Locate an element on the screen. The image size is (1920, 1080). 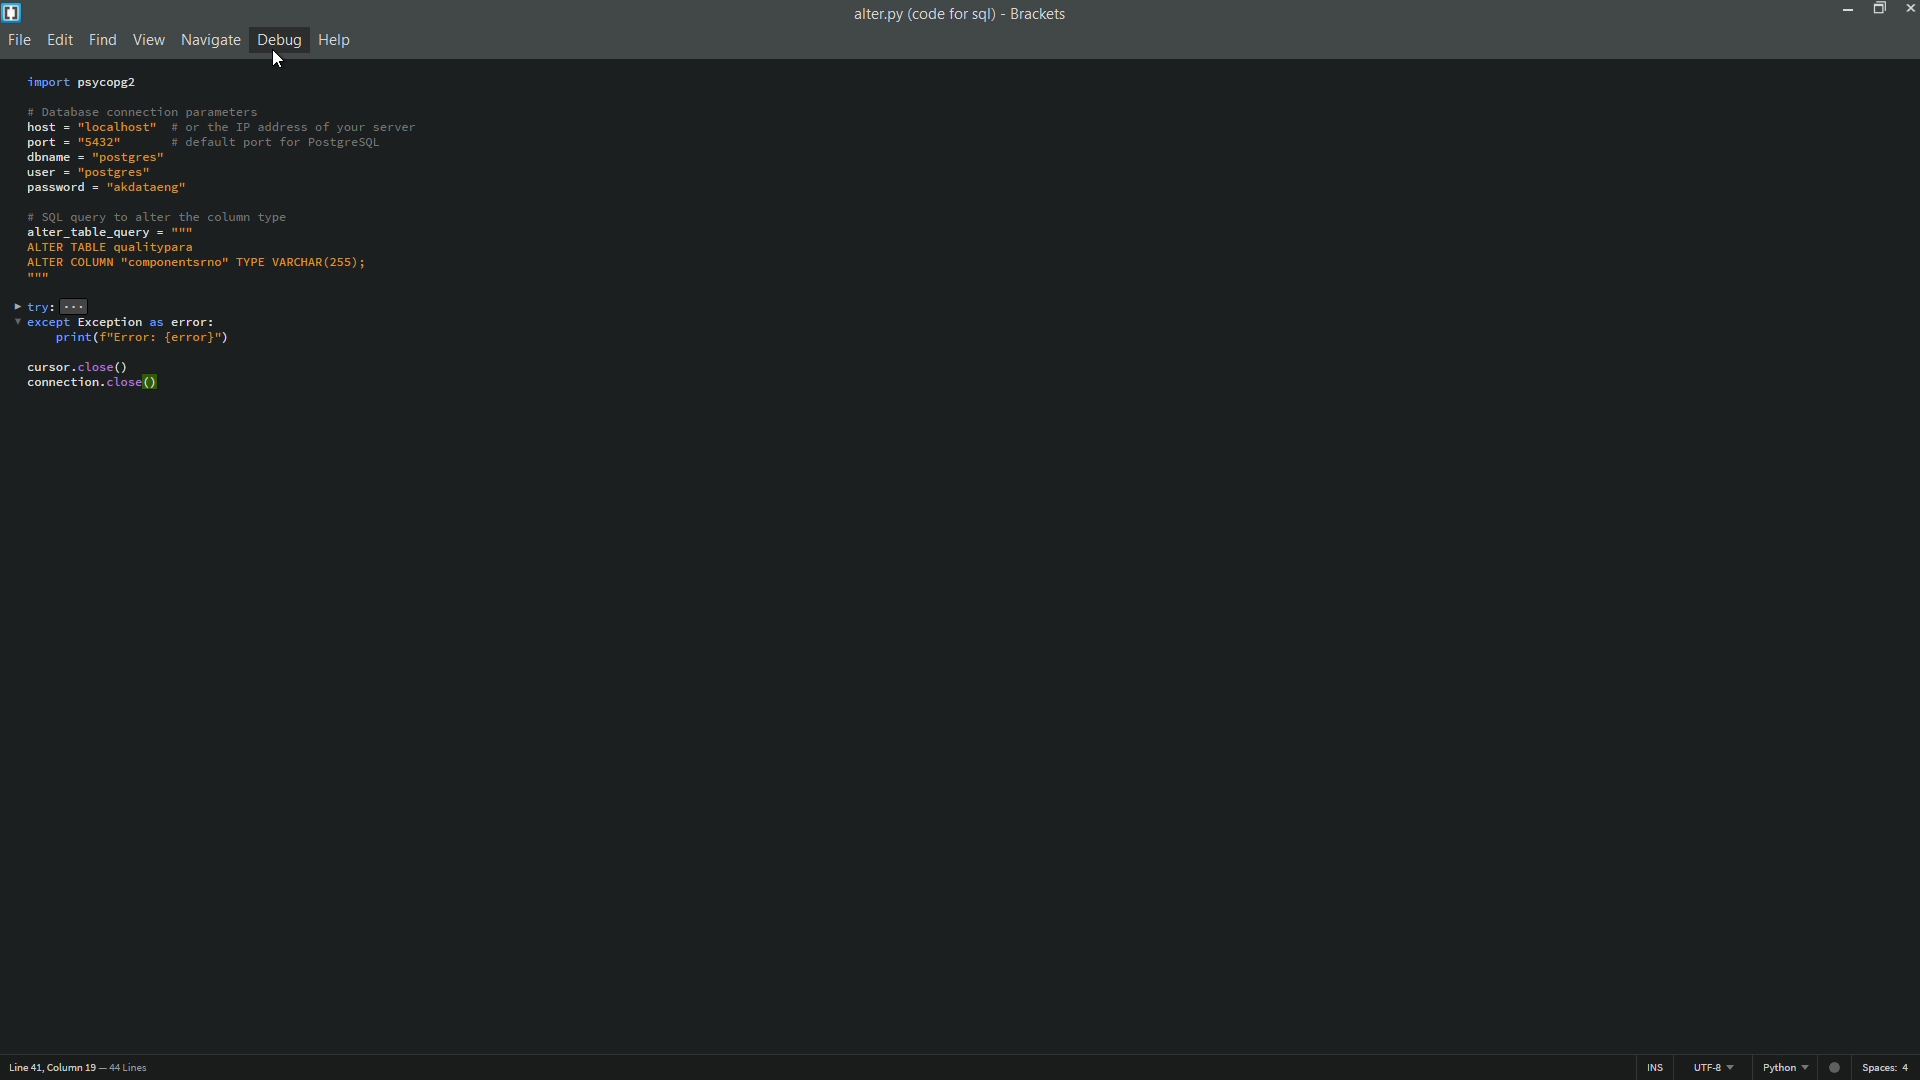
number of lines is located at coordinates (130, 1068).